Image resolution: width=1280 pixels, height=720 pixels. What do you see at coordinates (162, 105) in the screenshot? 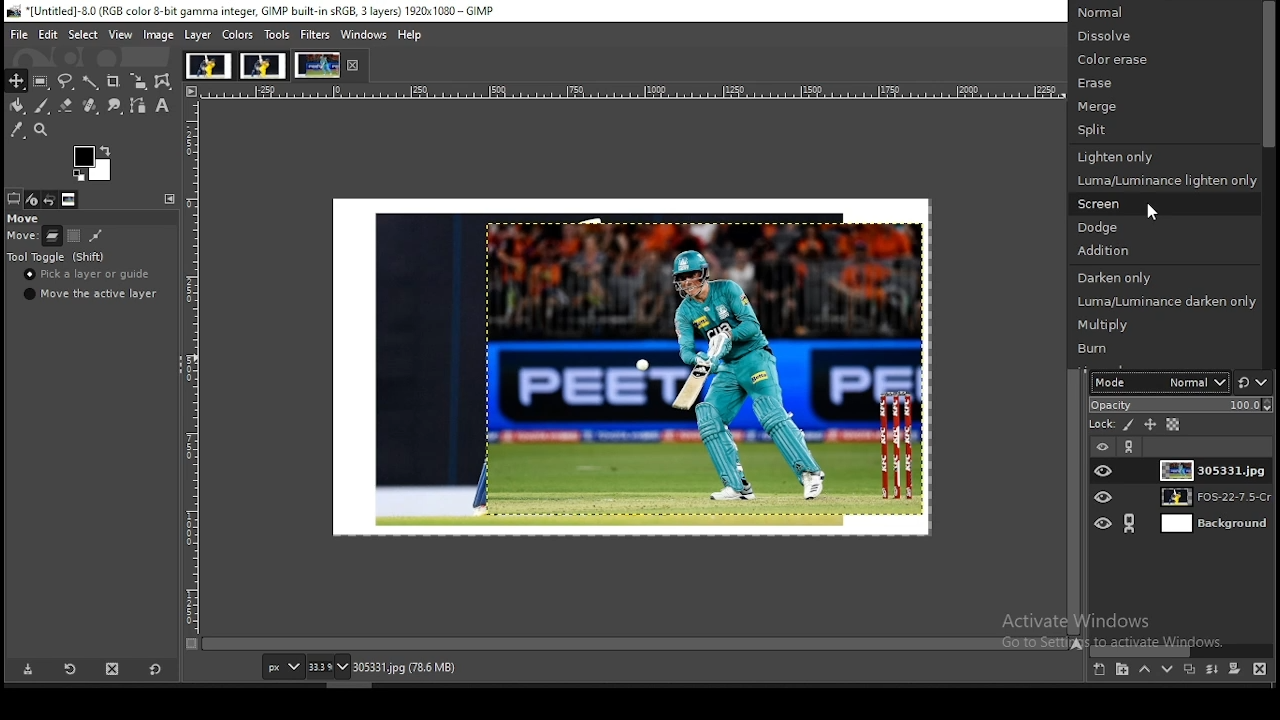
I see `text tool` at bounding box center [162, 105].